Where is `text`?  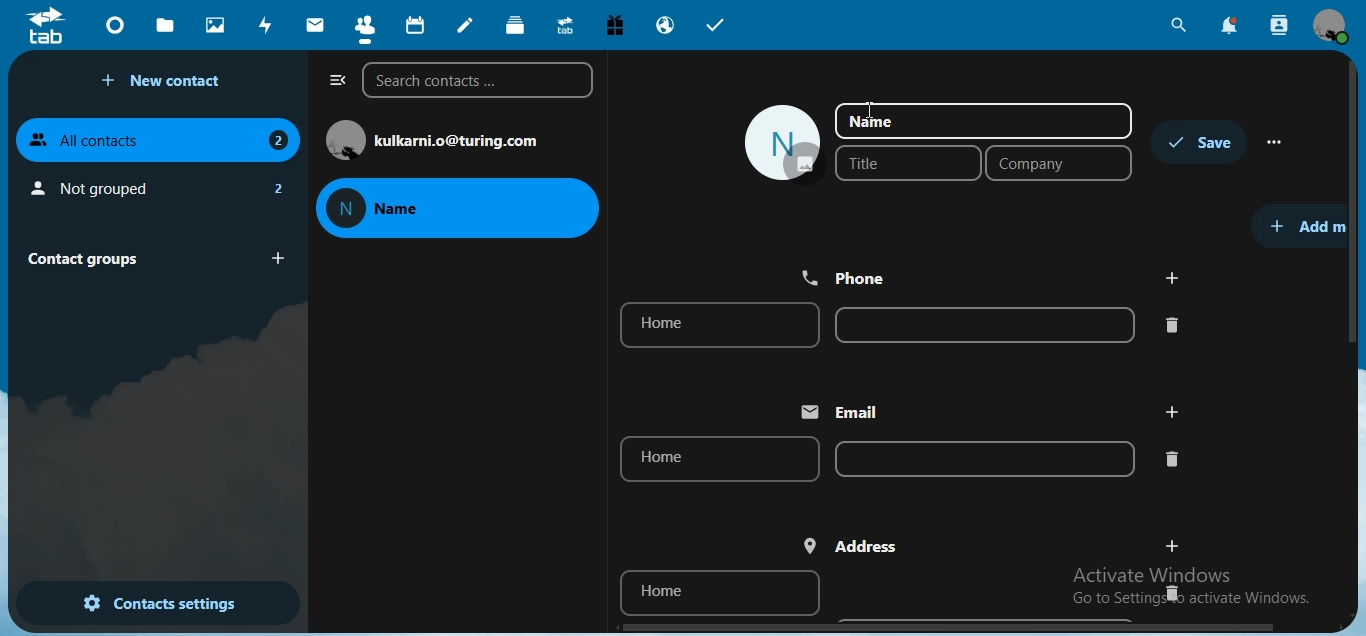
text is located at coordinates (462, 140).